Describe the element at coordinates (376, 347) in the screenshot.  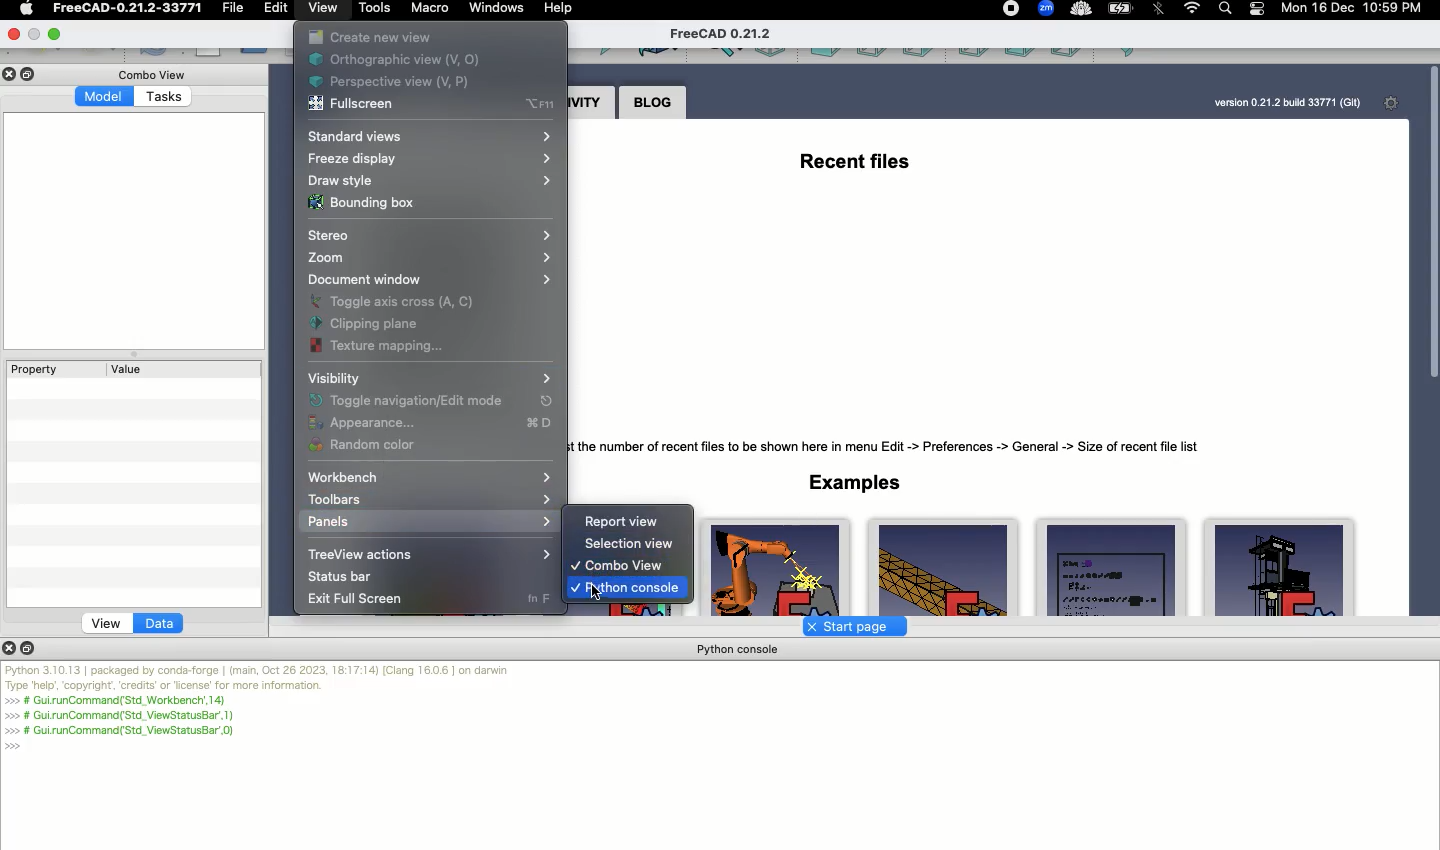
I see `Texture mapping` at that location.